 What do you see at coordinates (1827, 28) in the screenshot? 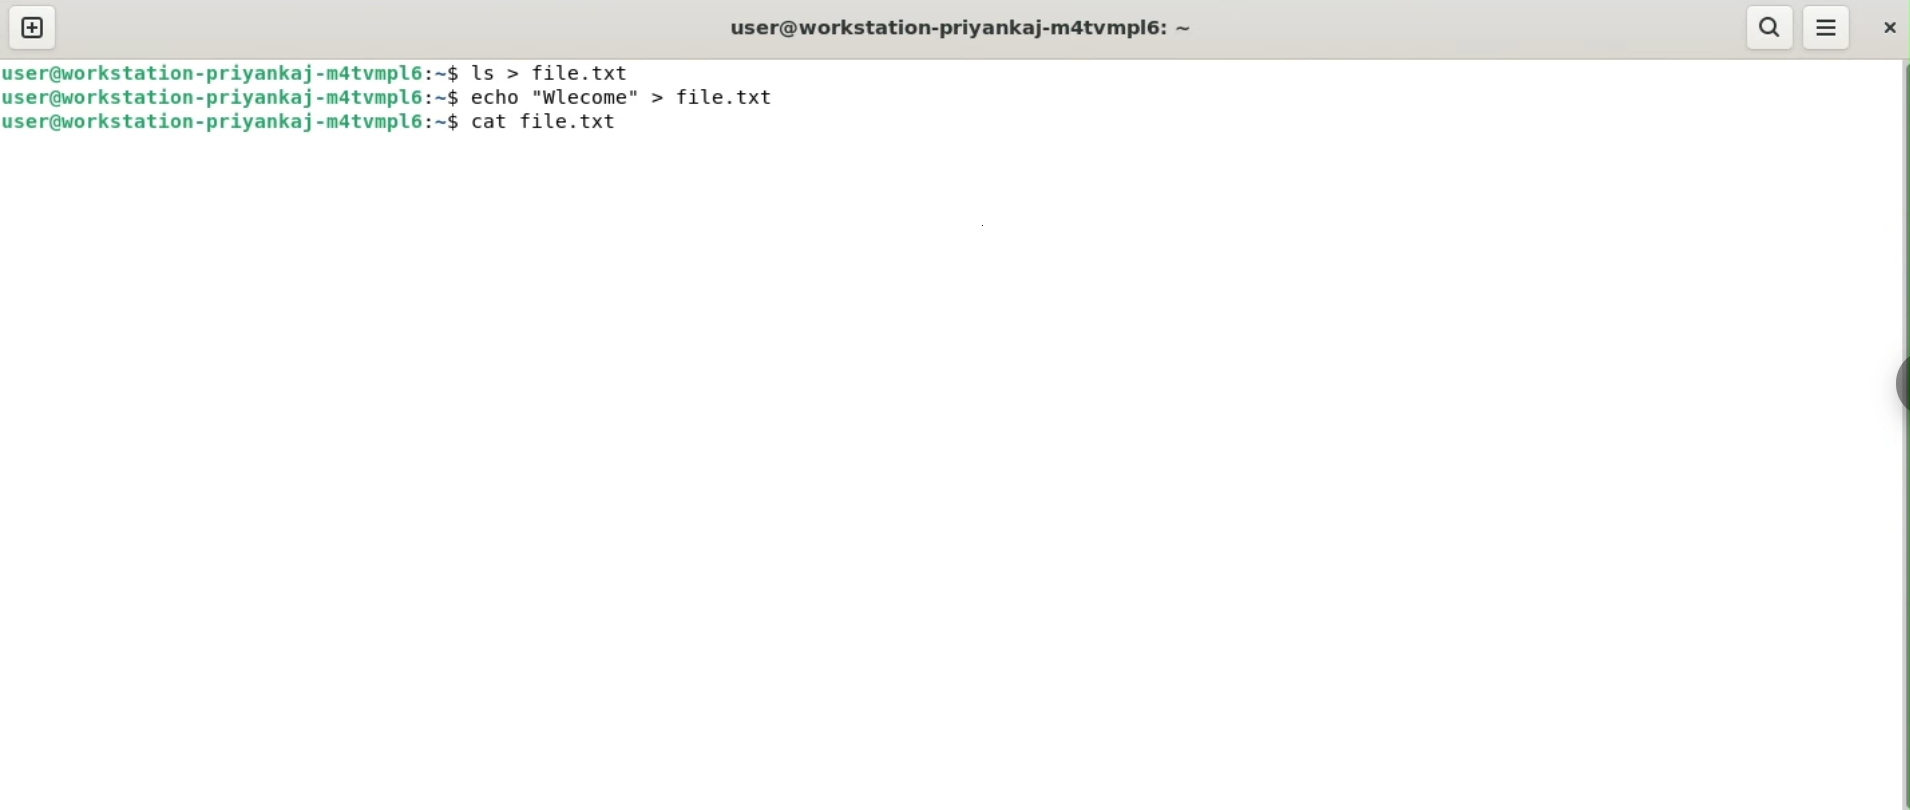
I see `menu` at bounding box center [1827, 28].